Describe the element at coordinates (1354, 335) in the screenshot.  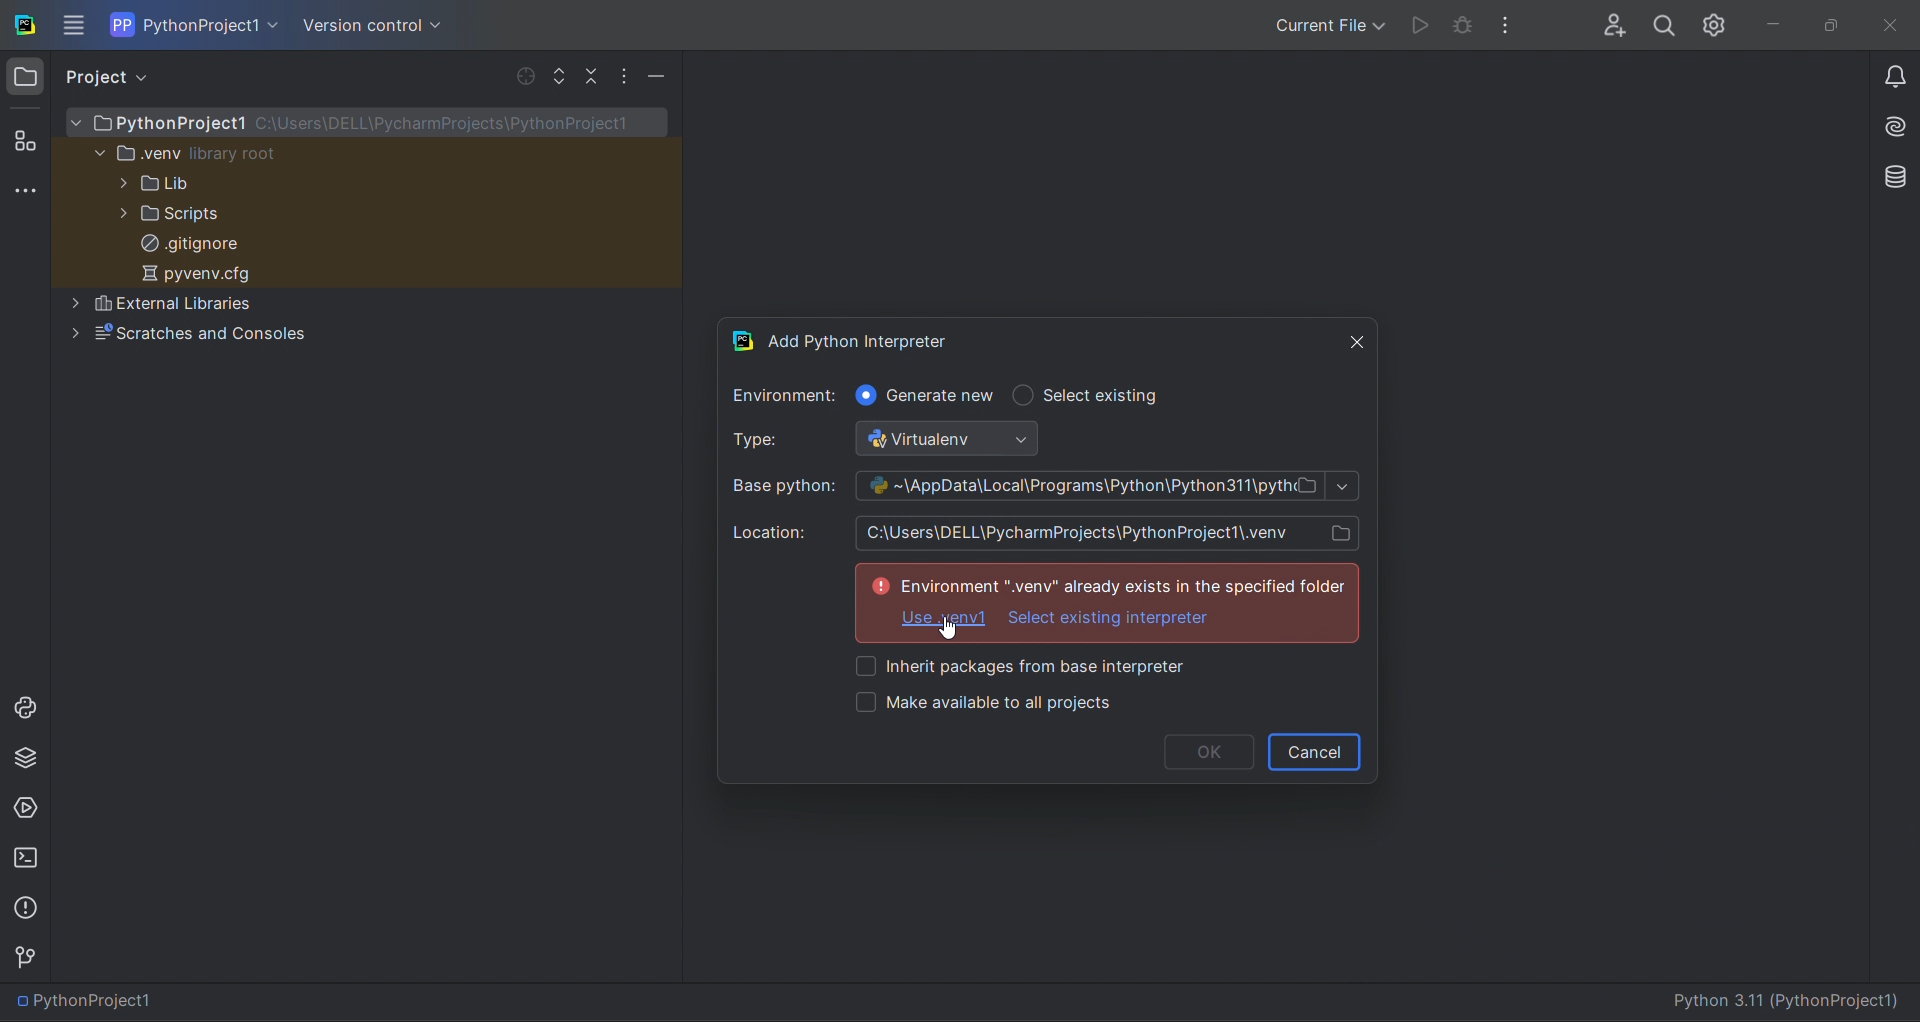
I see `close` at that location.